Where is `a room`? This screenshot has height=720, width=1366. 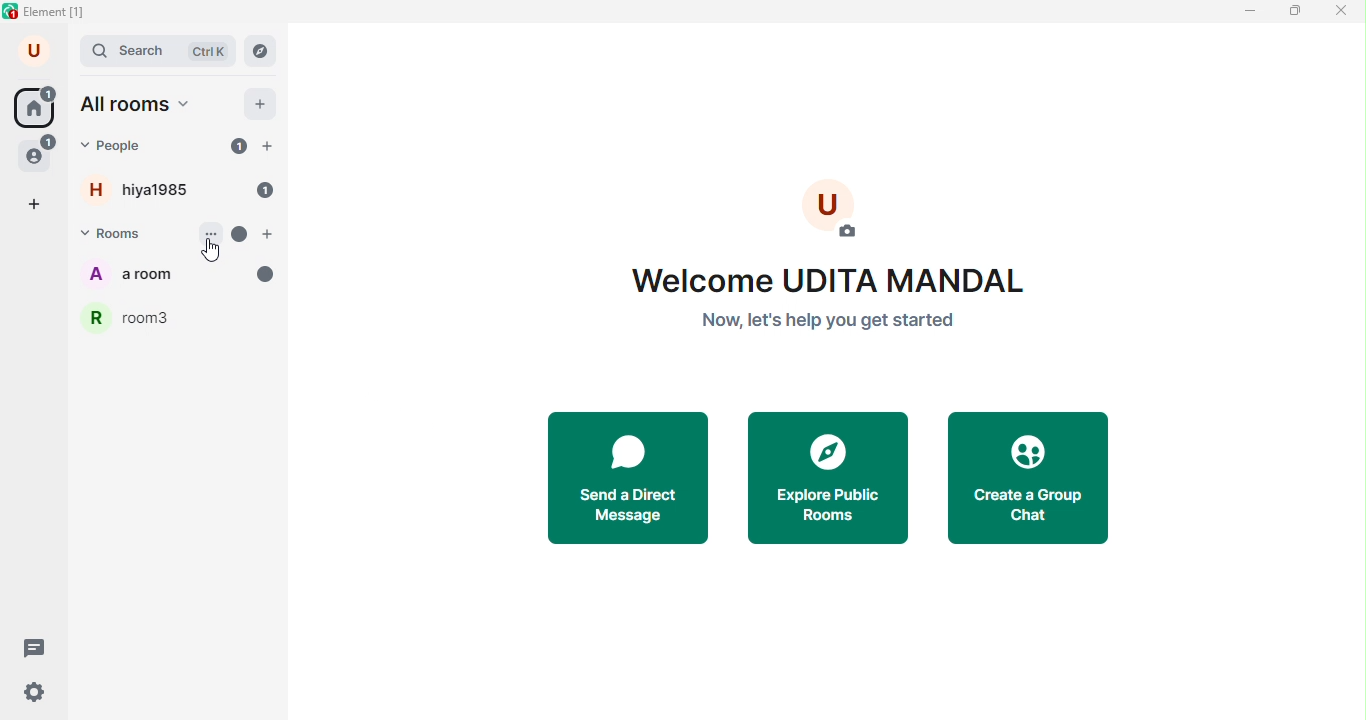
a room is located at coordinates (130, 276).